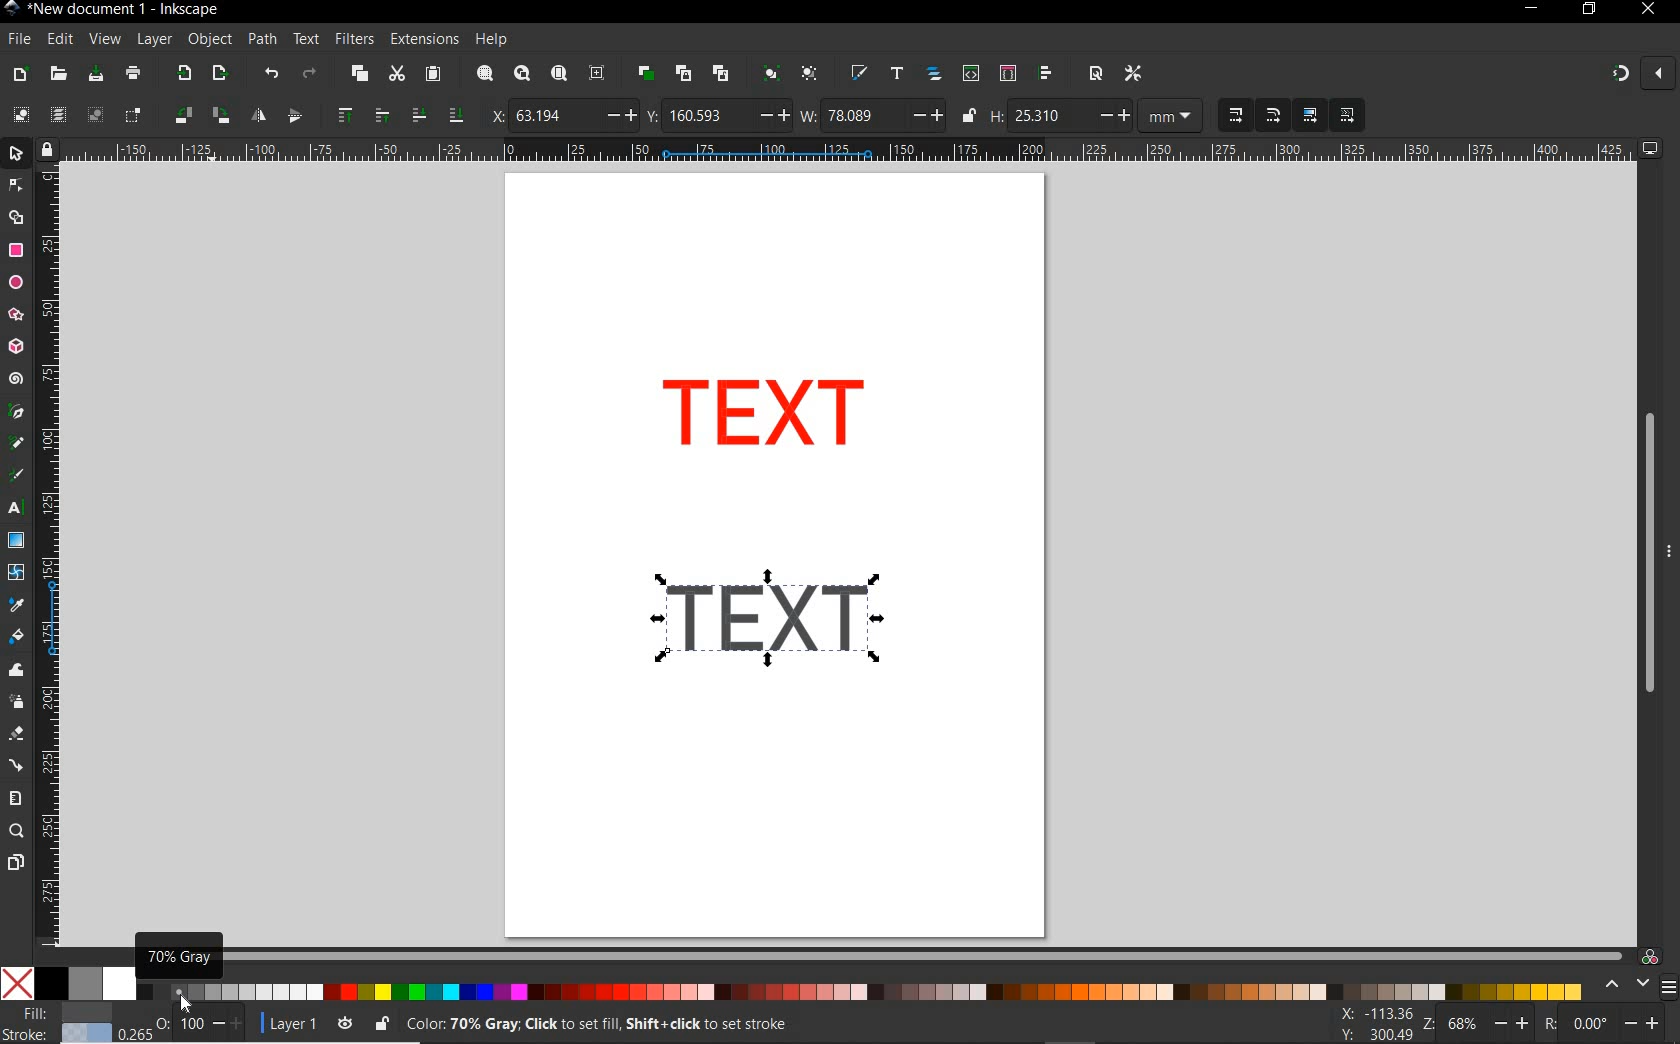 The height and width of the screenshot is (1044, 1680). What do you see at coordinates (1650, 956) in the screenshot?
I see `color managed code` at bounding box center [1650, 956].